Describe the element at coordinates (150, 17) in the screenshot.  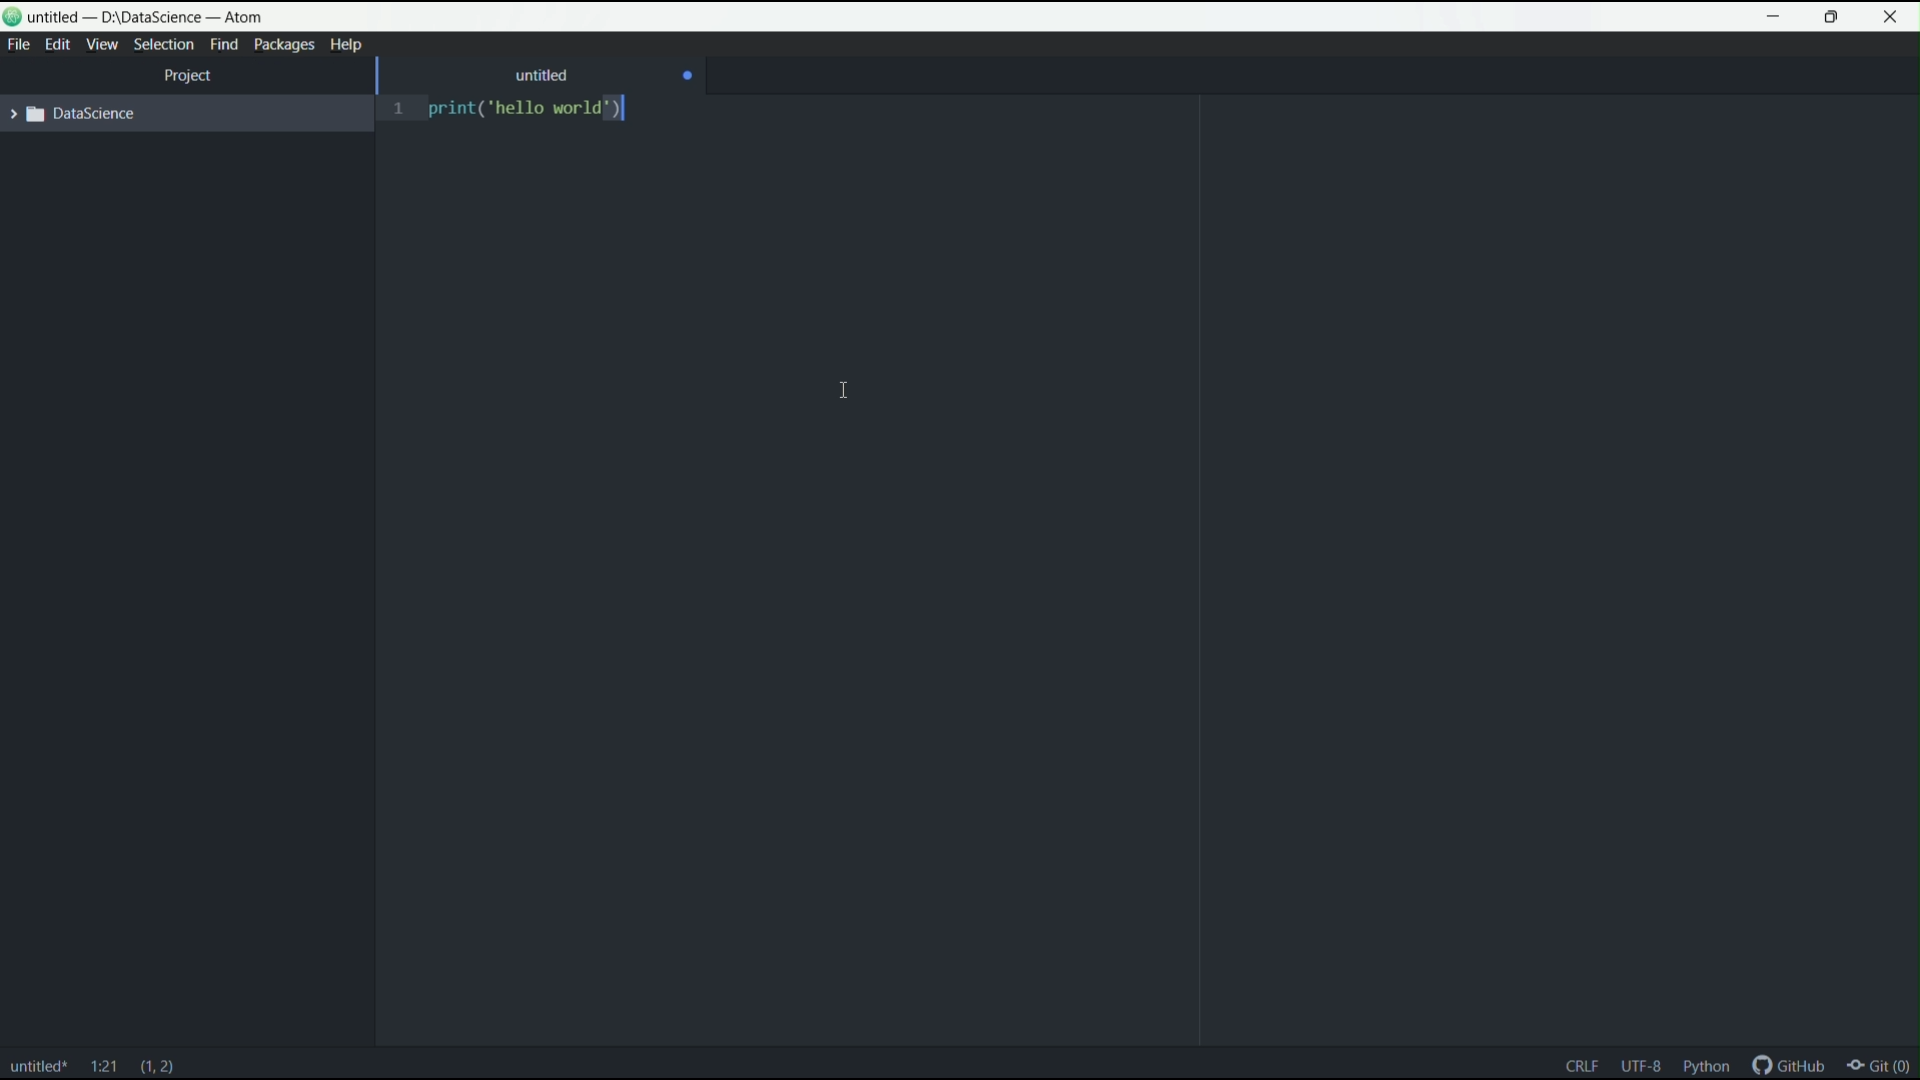
I see `untitled D:\Datascience -atom` at that location.